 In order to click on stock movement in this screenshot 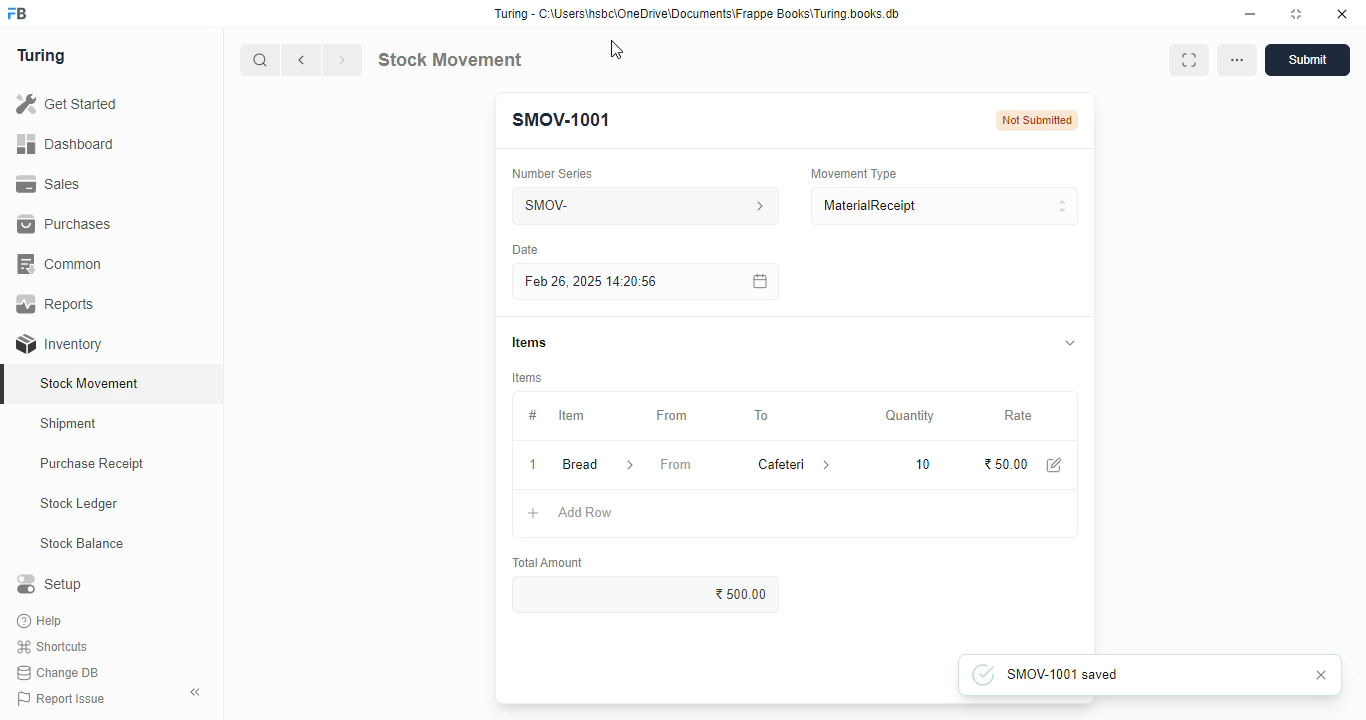, I will do `click(91, 383)`.